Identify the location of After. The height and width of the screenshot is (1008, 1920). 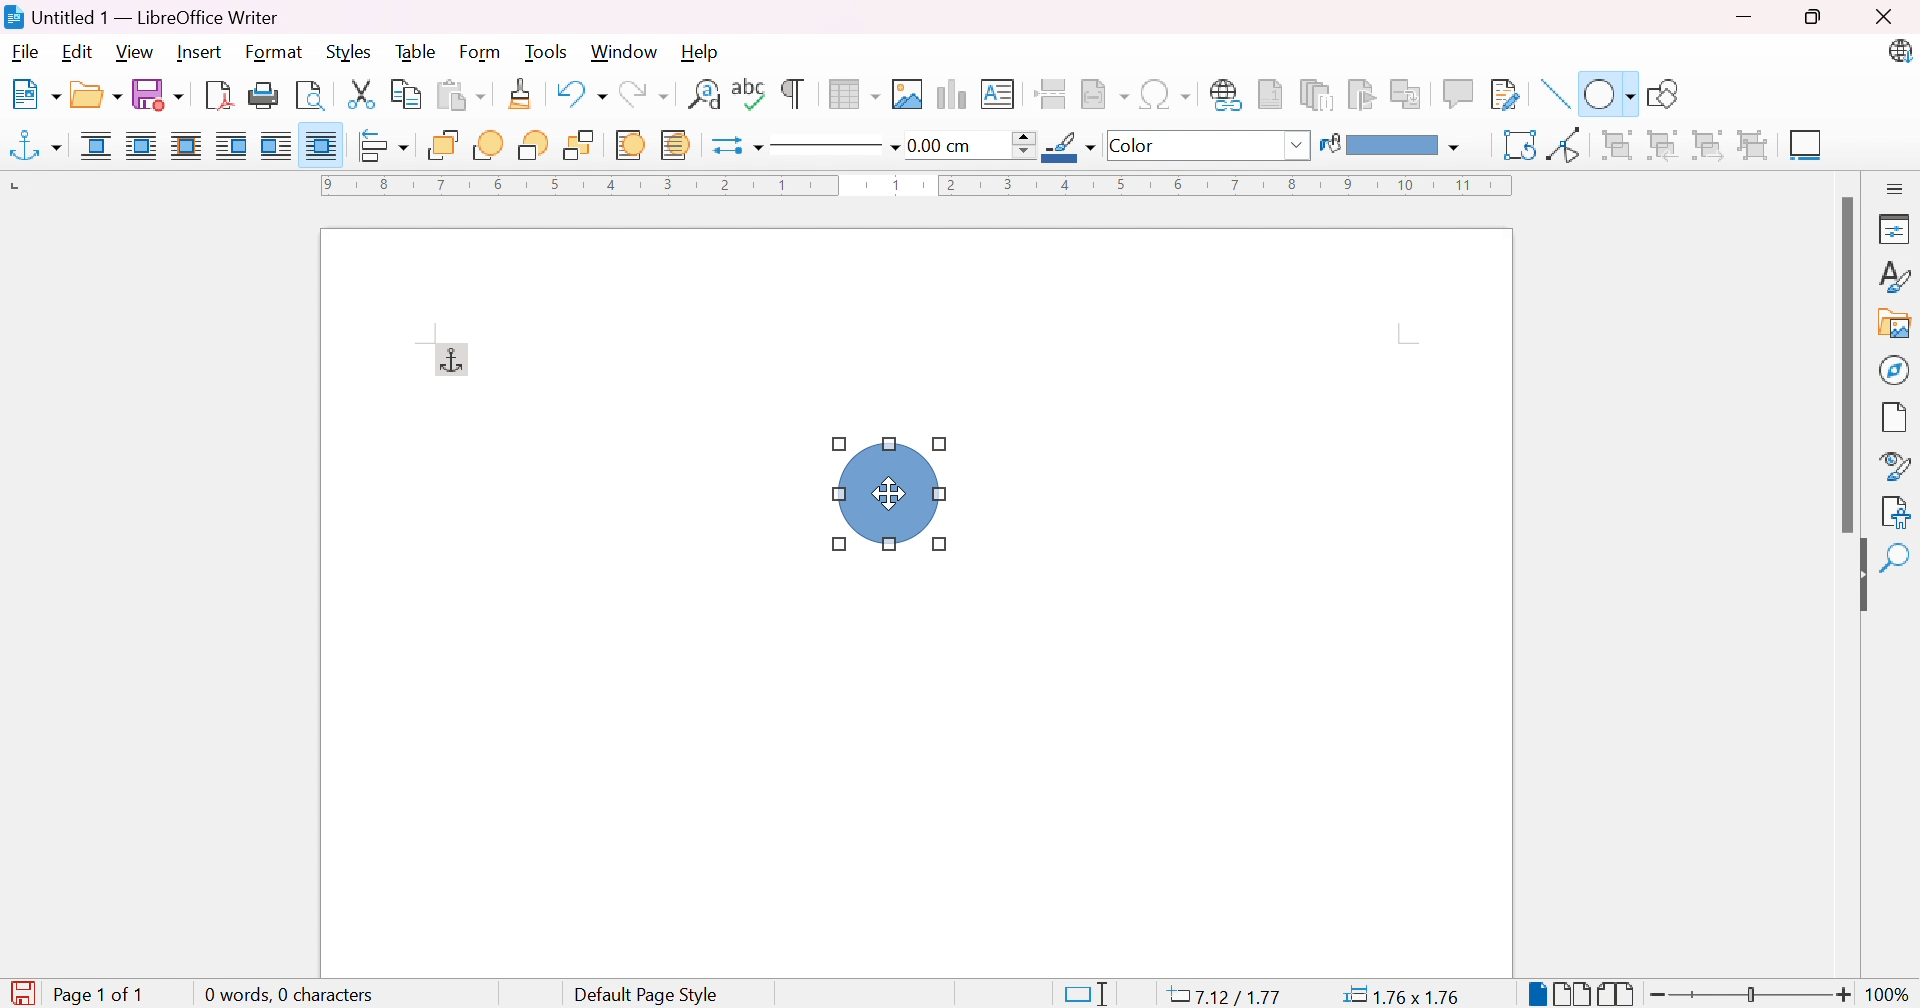
(276, 144).